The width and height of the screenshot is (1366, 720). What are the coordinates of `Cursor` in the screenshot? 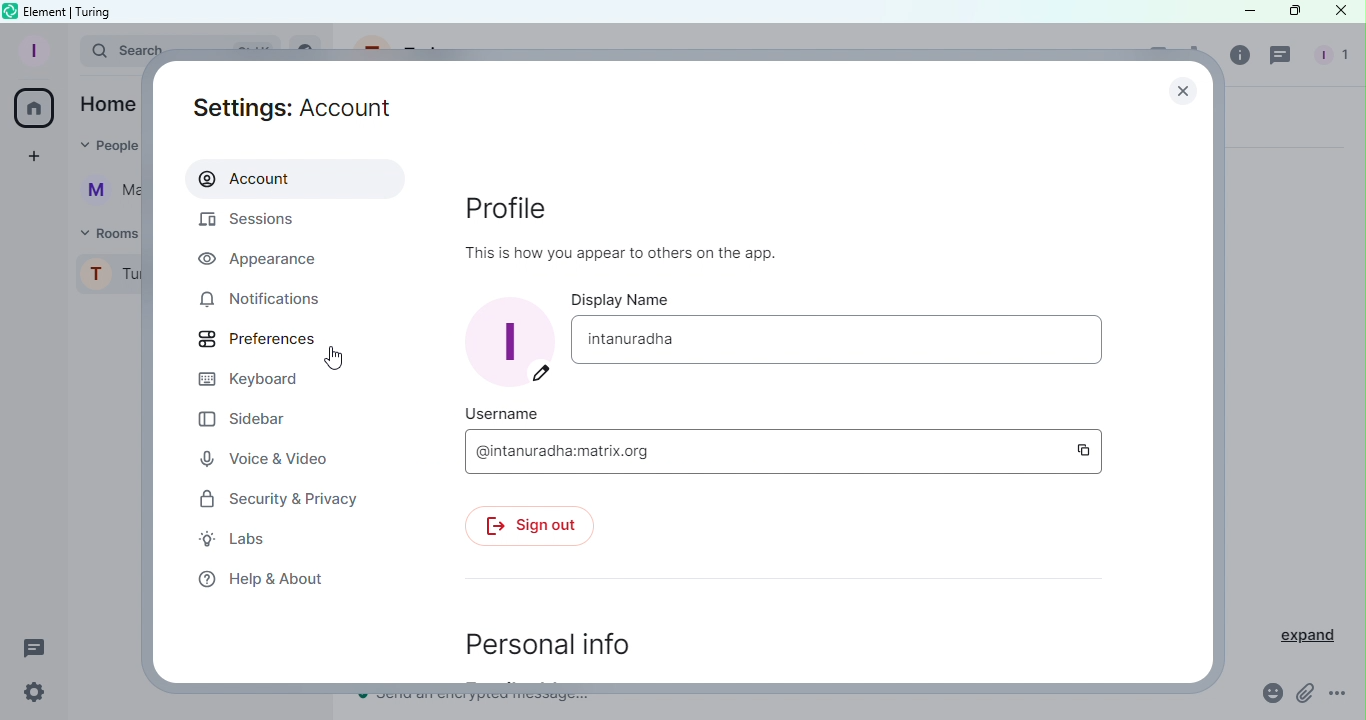 It's located at (334, 357).